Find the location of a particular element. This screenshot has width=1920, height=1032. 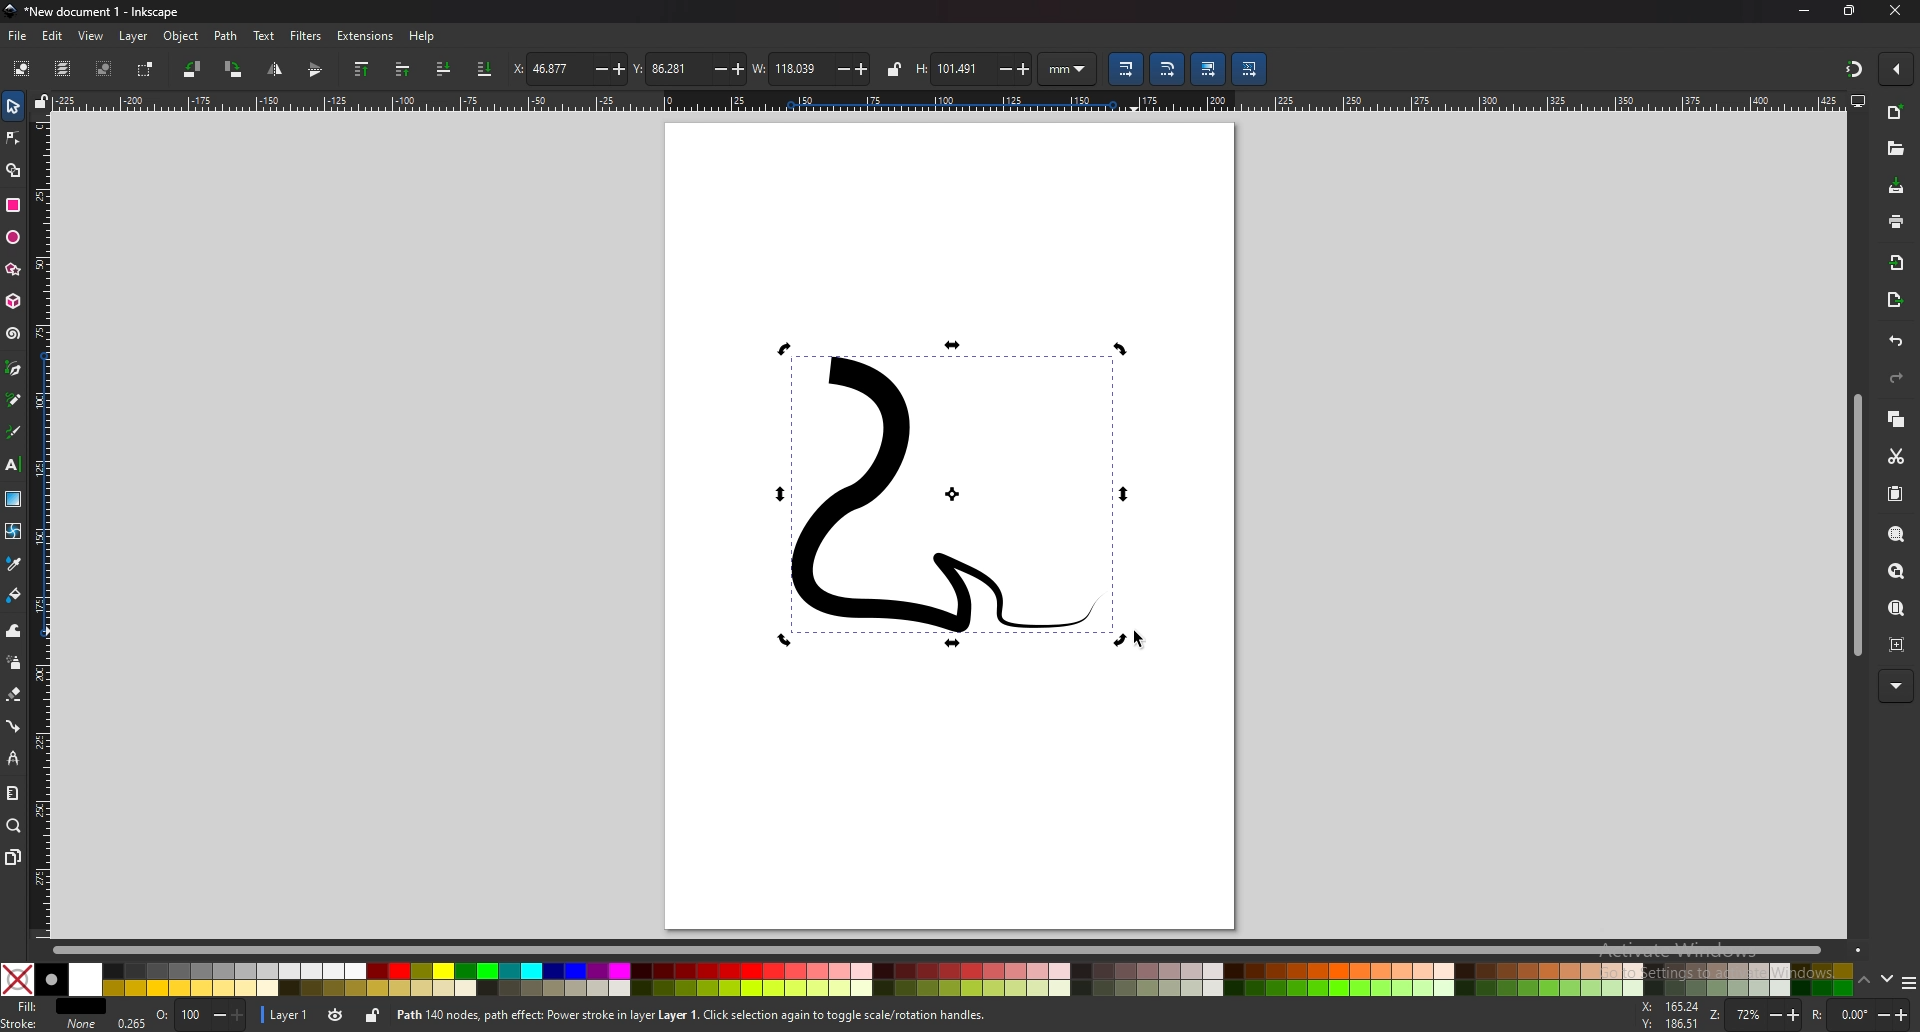

title is located at coordinates (99, 11).